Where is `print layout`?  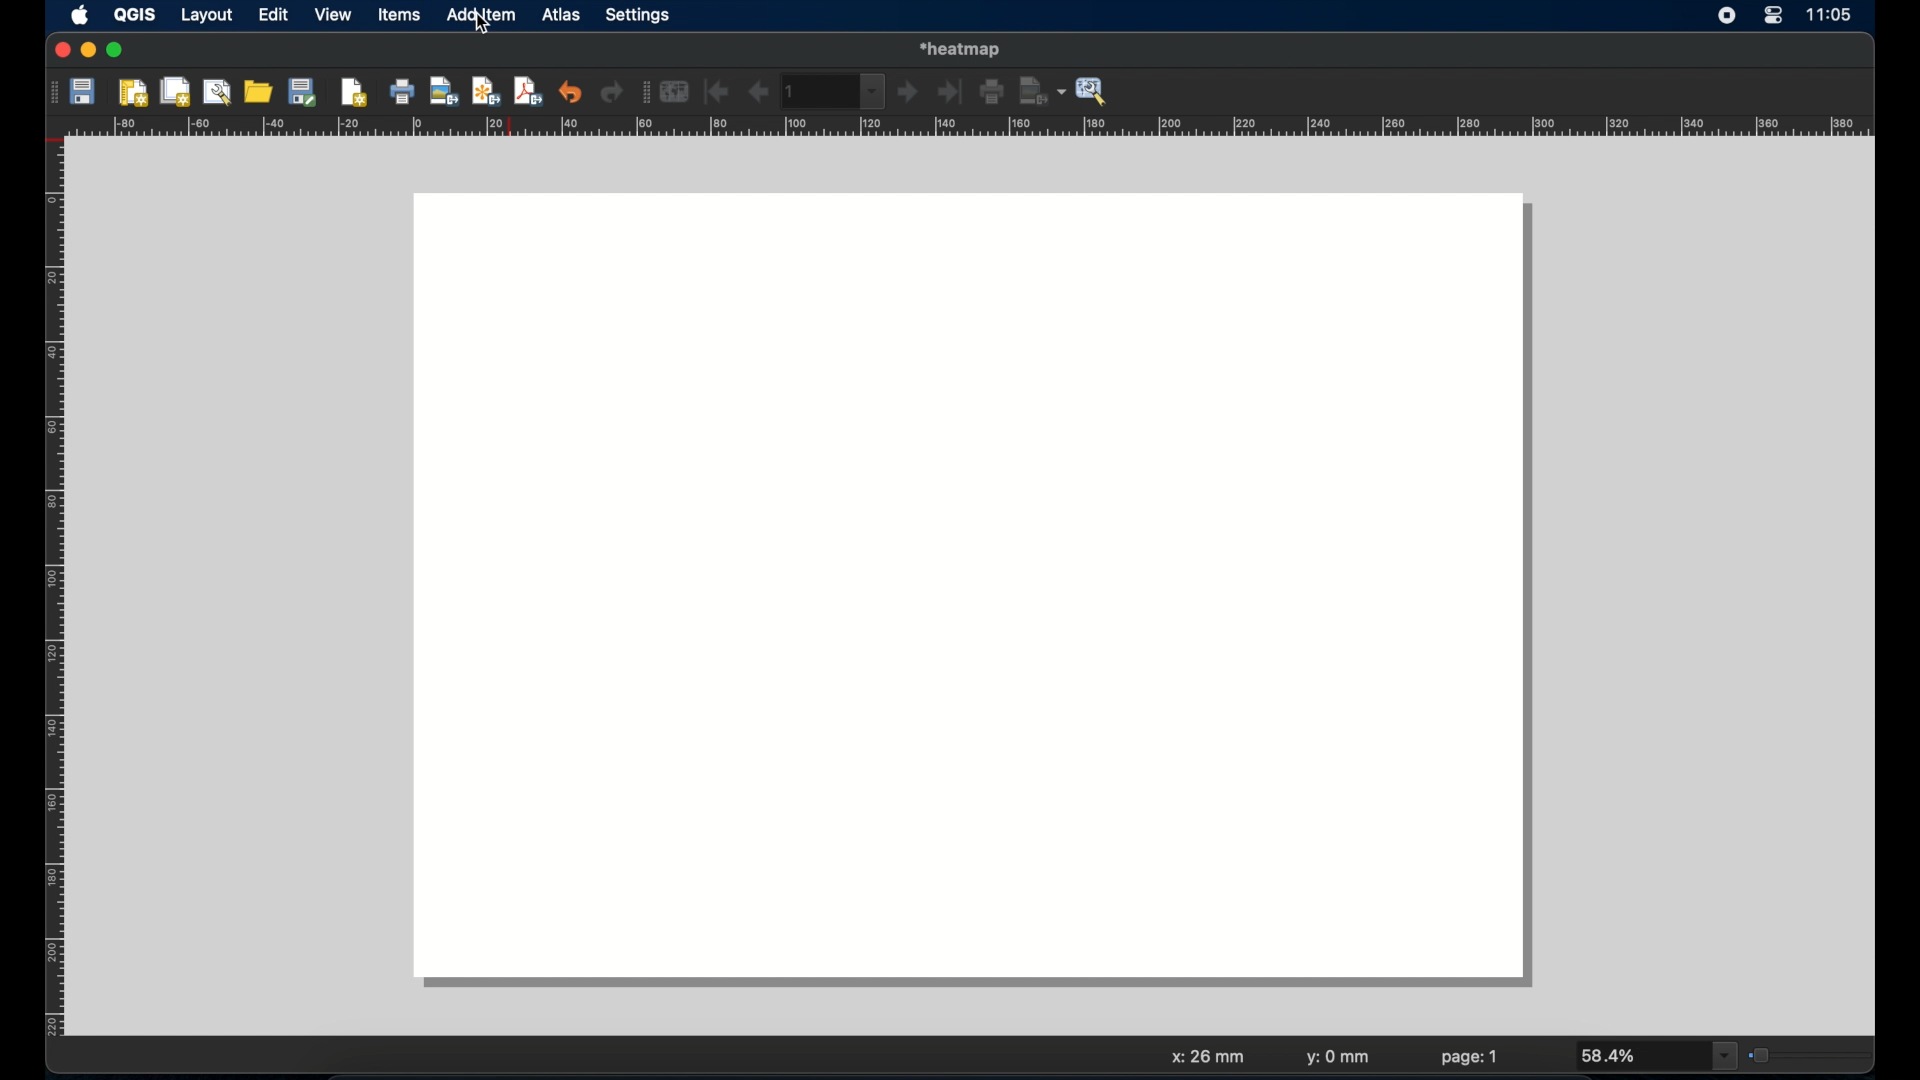 print layout is located at coordinates (403, 93).